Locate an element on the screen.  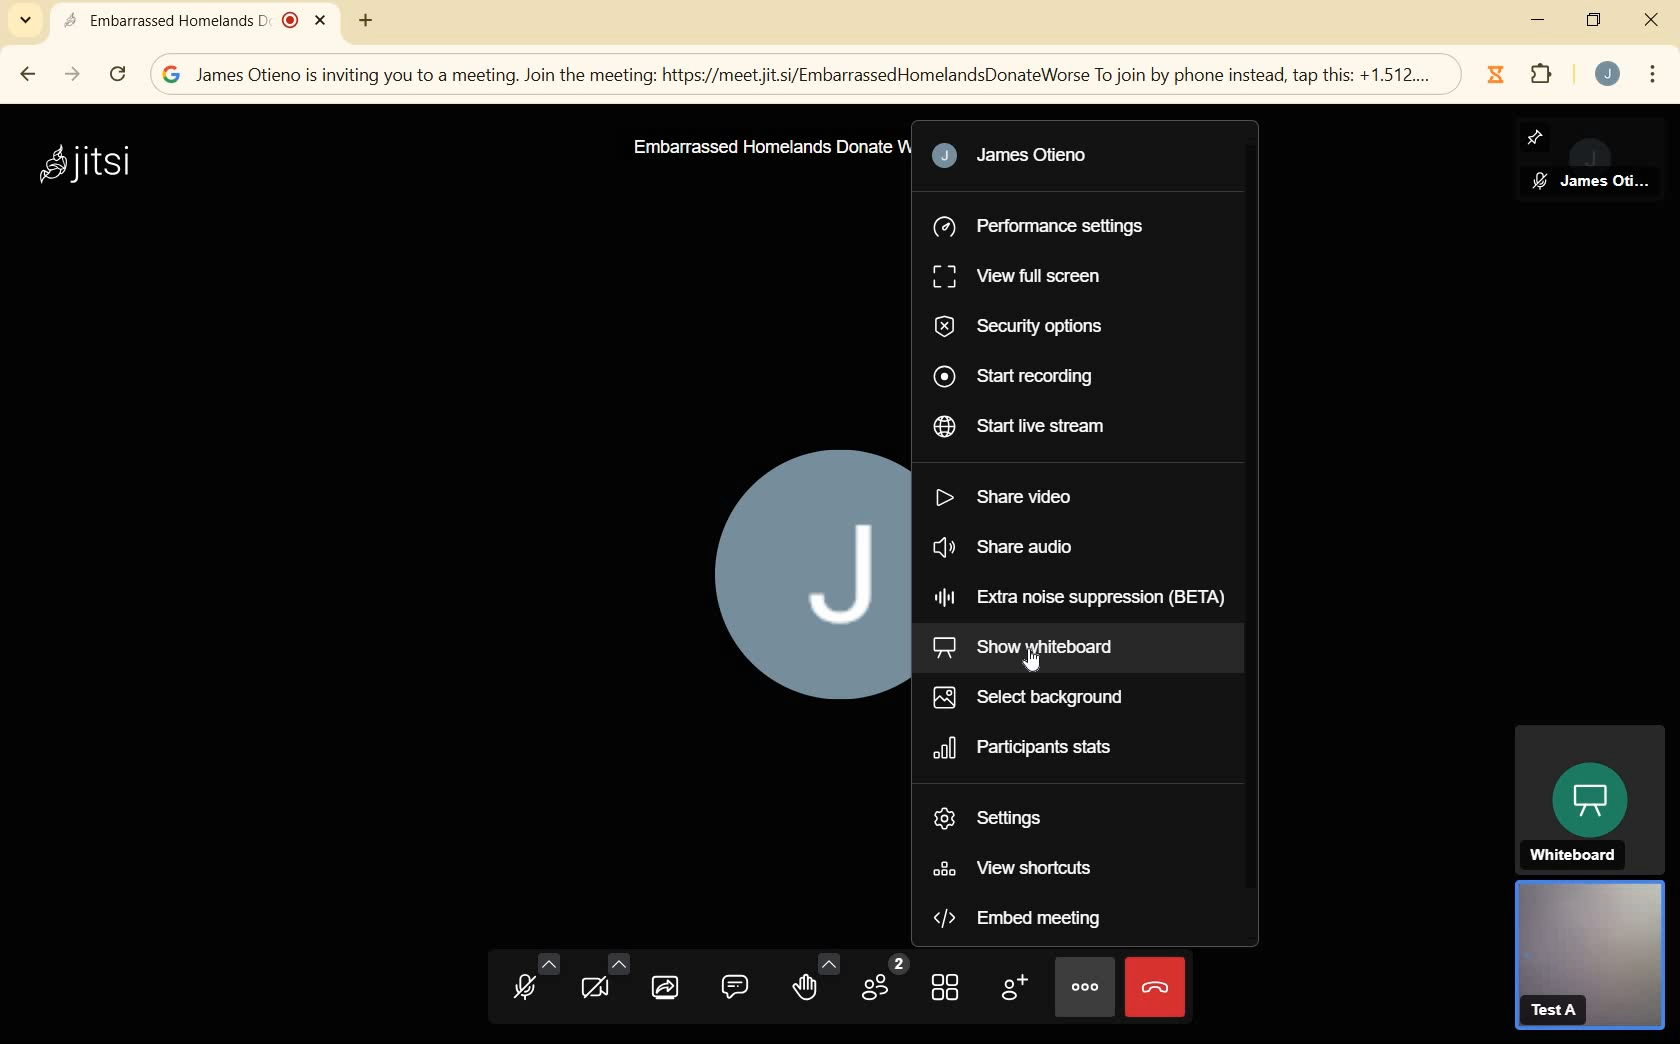
SELECT BACKGROUND is located at coordinates (1039, 695).